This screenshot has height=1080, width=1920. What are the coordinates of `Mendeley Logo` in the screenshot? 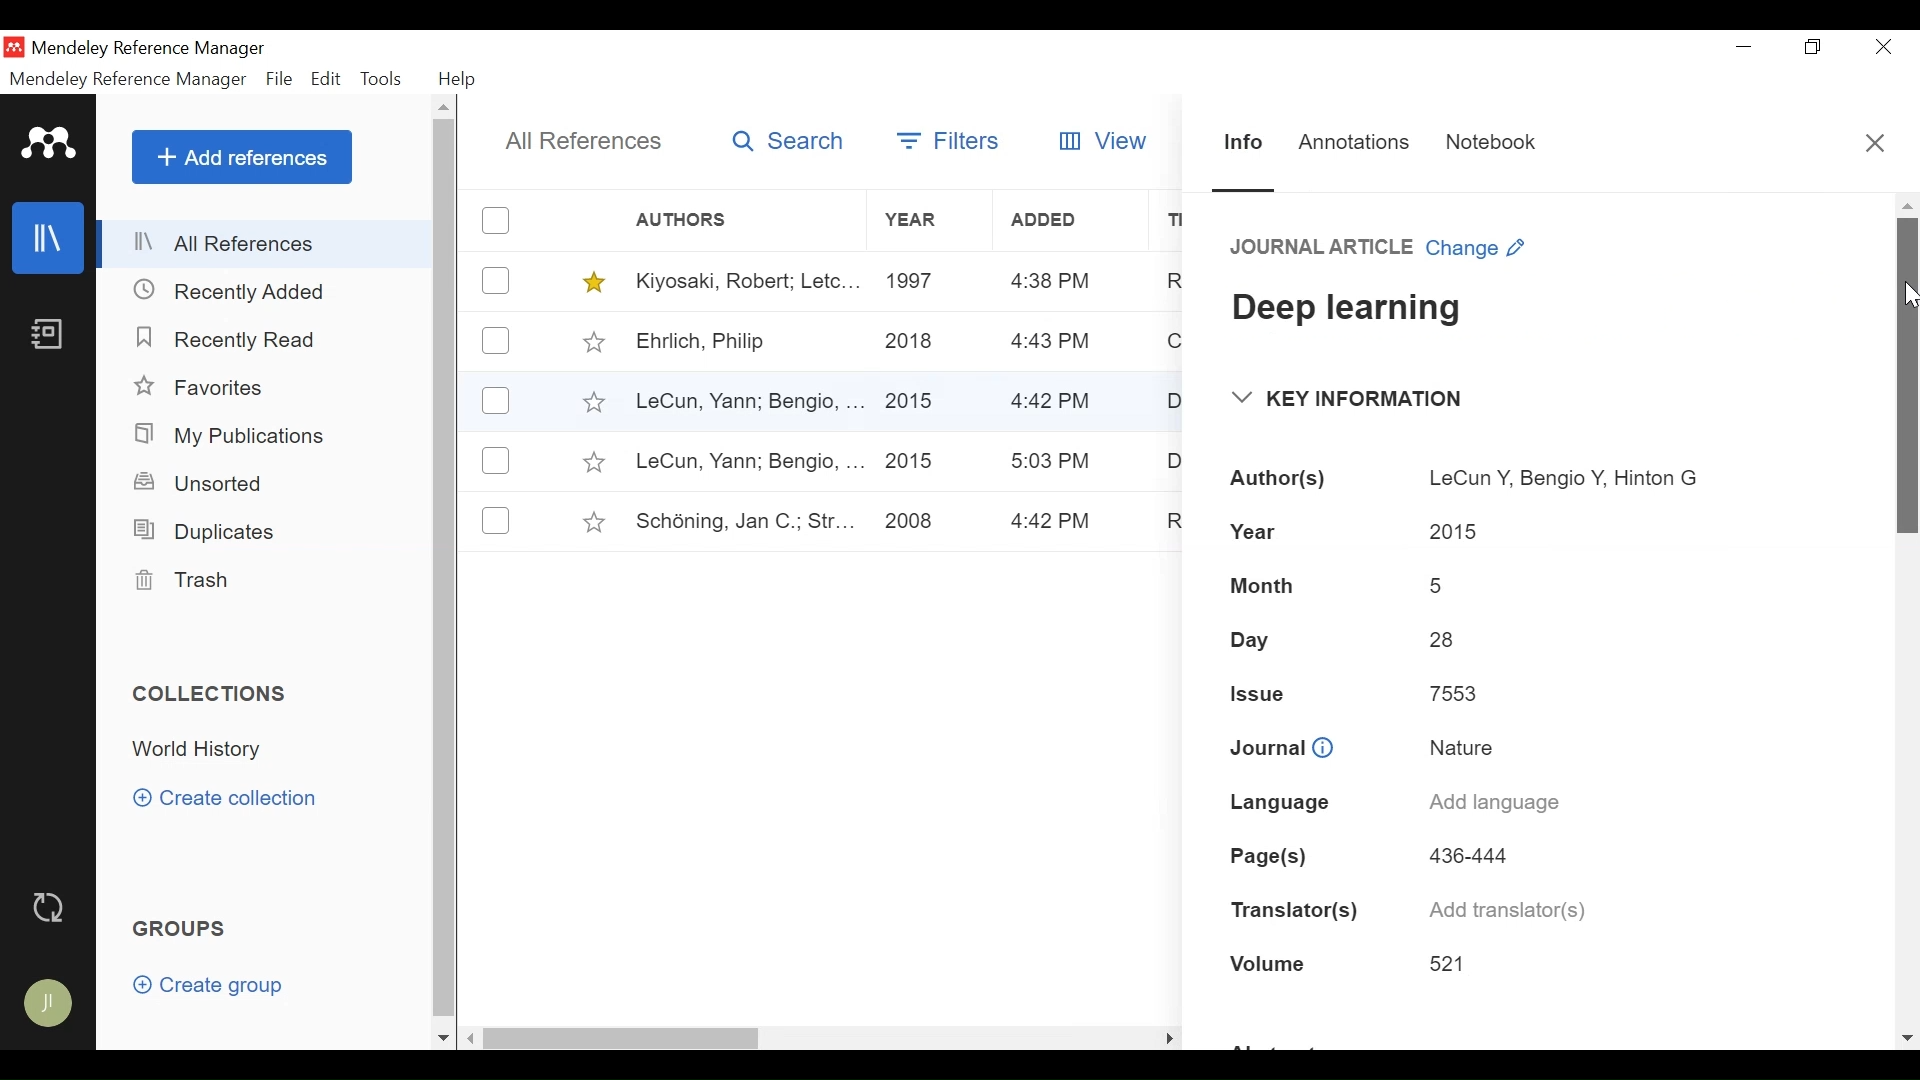 It's located at (49, 147).